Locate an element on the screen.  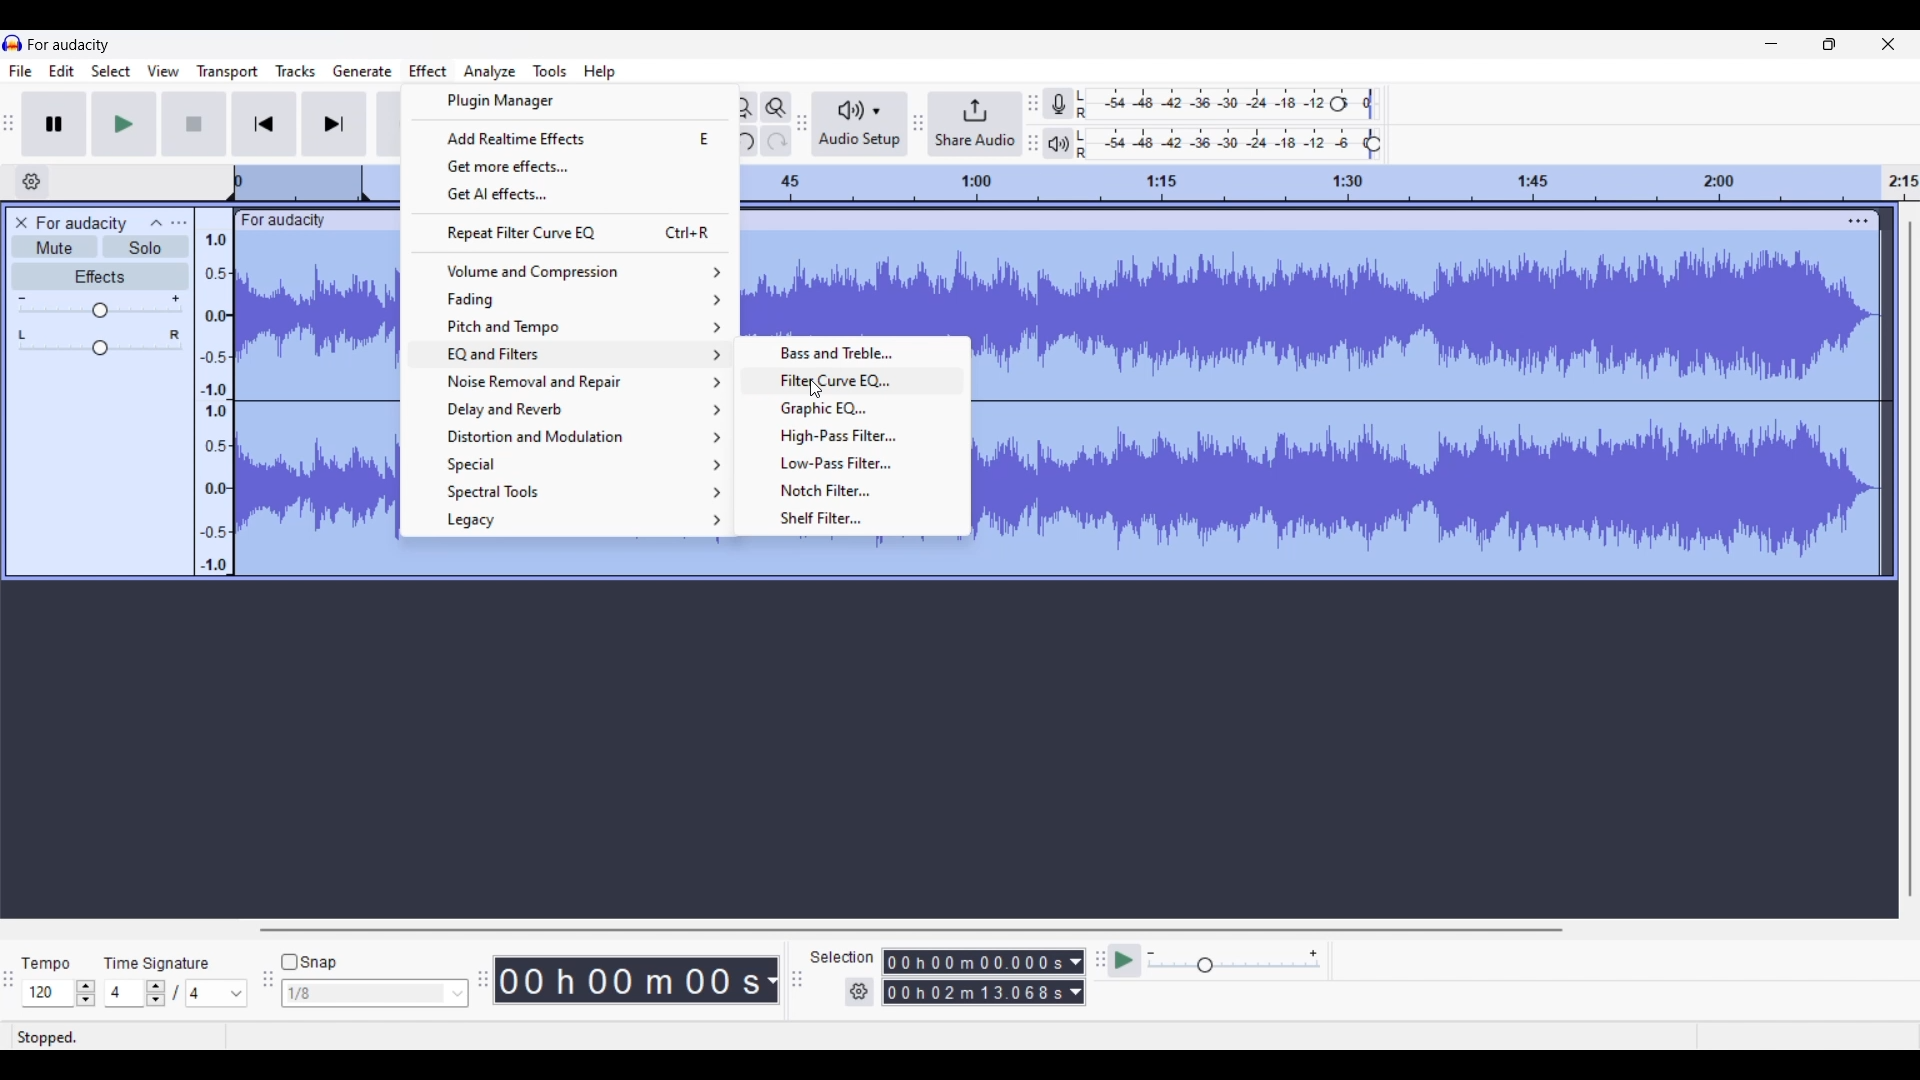
Pan left is located at coordinates (22, 335).